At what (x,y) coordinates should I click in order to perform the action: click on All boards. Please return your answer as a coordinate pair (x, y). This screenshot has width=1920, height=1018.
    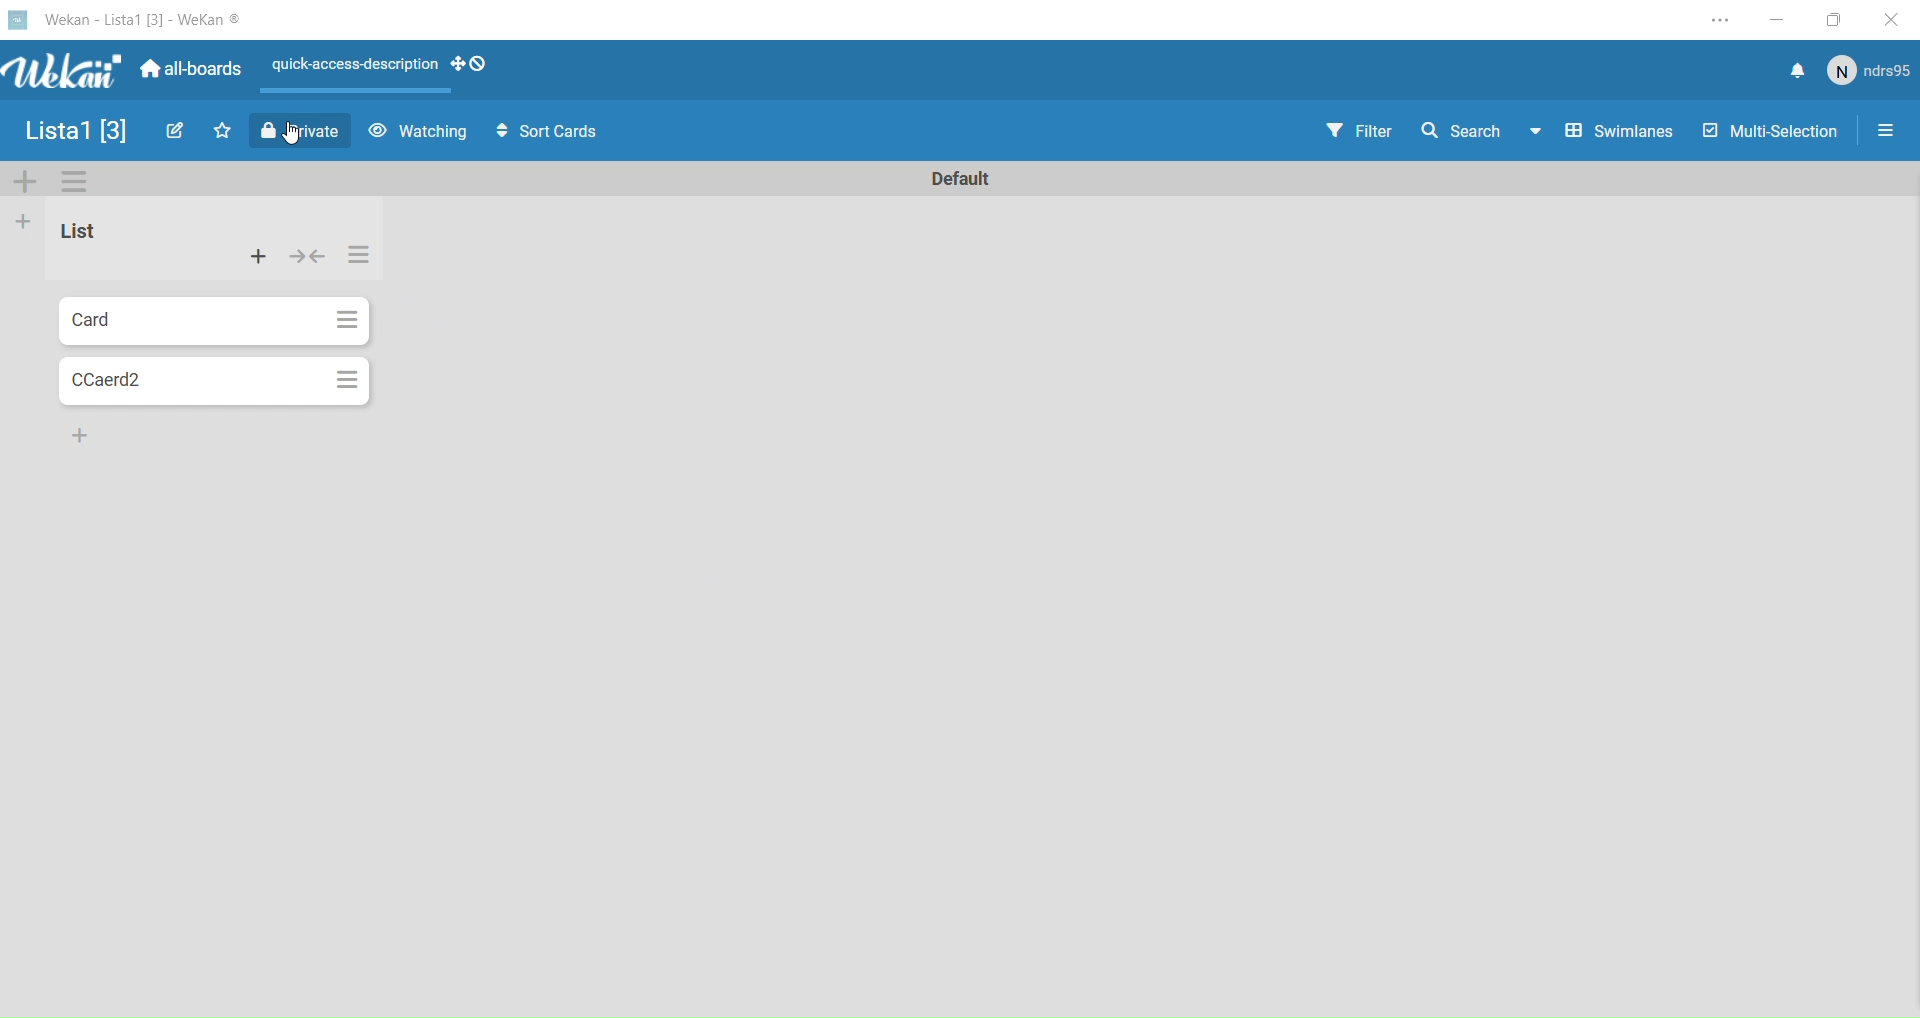
    Looking at the image, I should click on (188, 70).